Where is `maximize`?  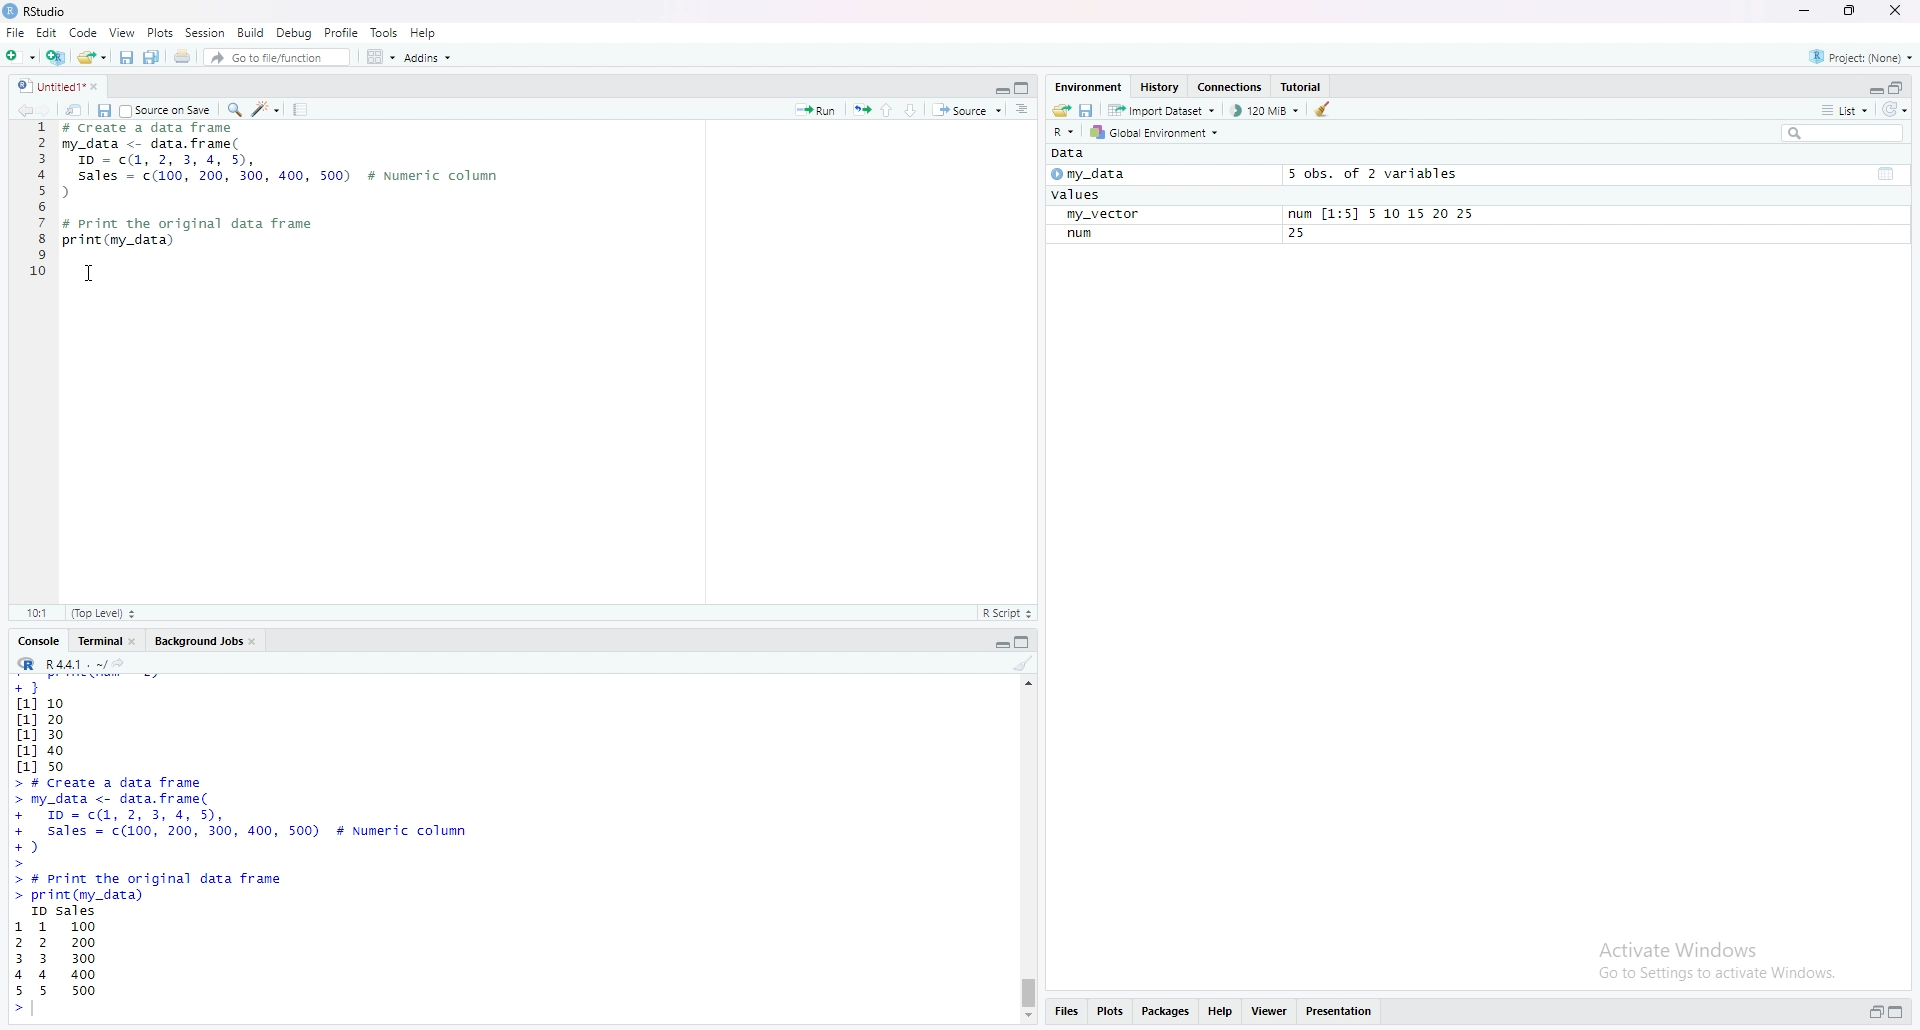
maximize is located at coordinates (1859, 13).